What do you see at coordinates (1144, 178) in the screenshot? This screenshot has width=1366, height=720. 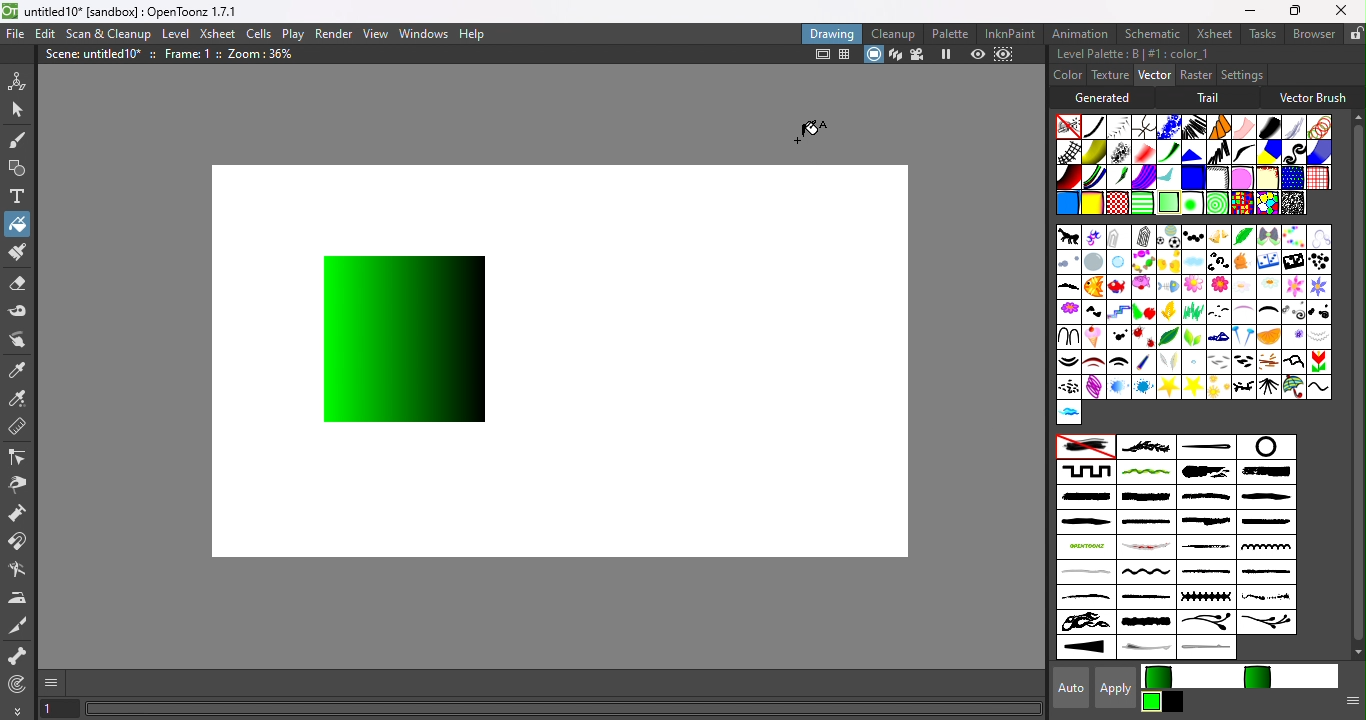 I see `Toothpaste` at bounding box center [1144, 178].